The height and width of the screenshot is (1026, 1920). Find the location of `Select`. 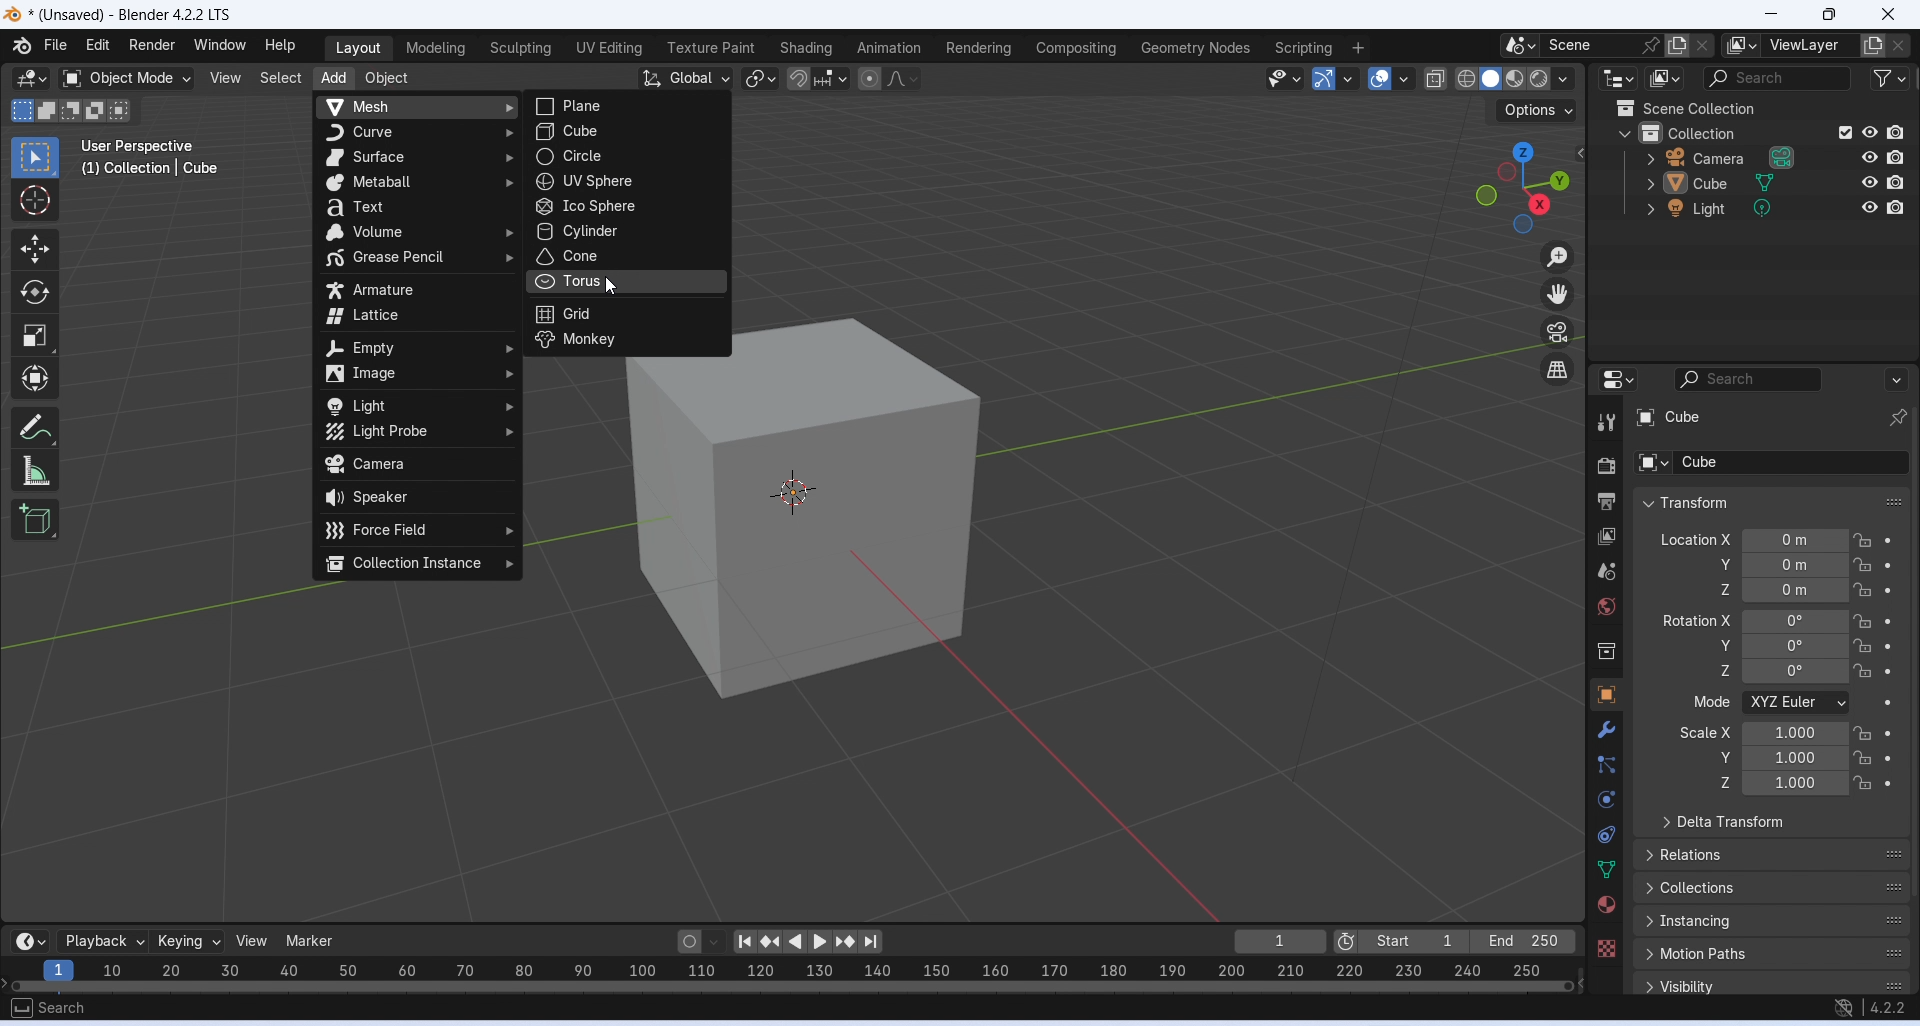

Select is located at coordinates (280, 78).